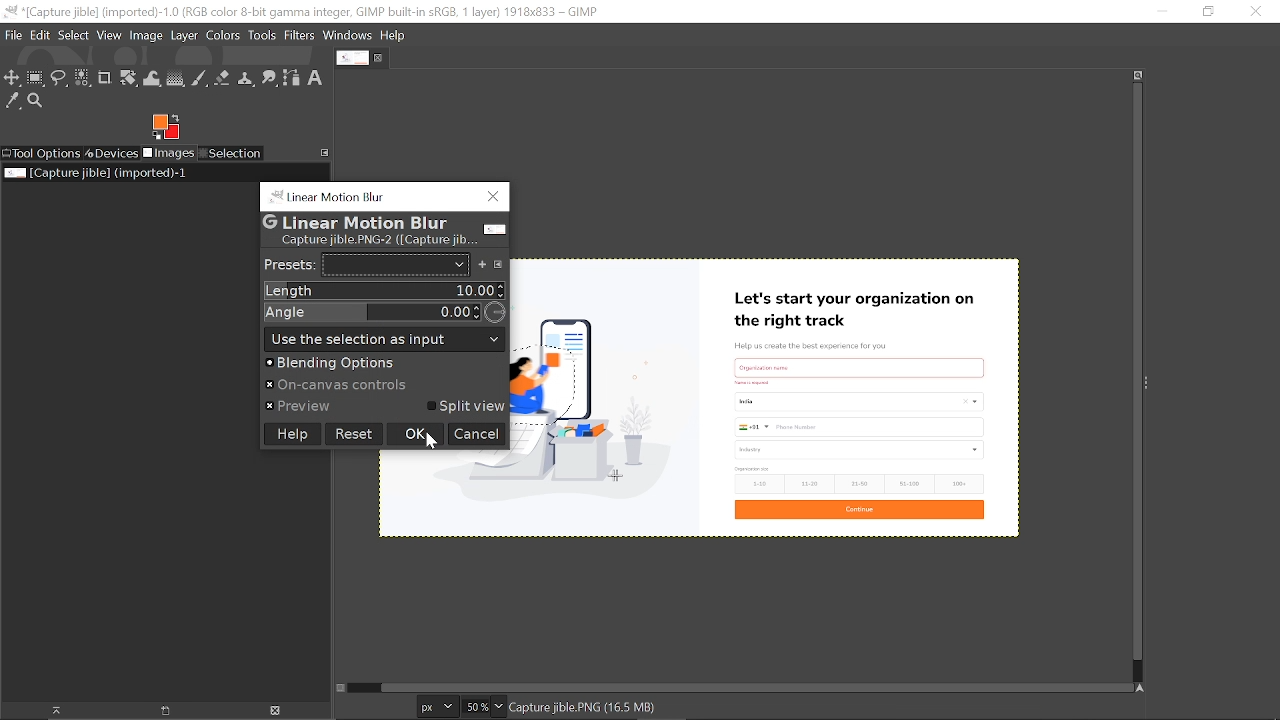 The image size is (1280, 720). I want to click on » On-canvas controls, so click(341, 386).